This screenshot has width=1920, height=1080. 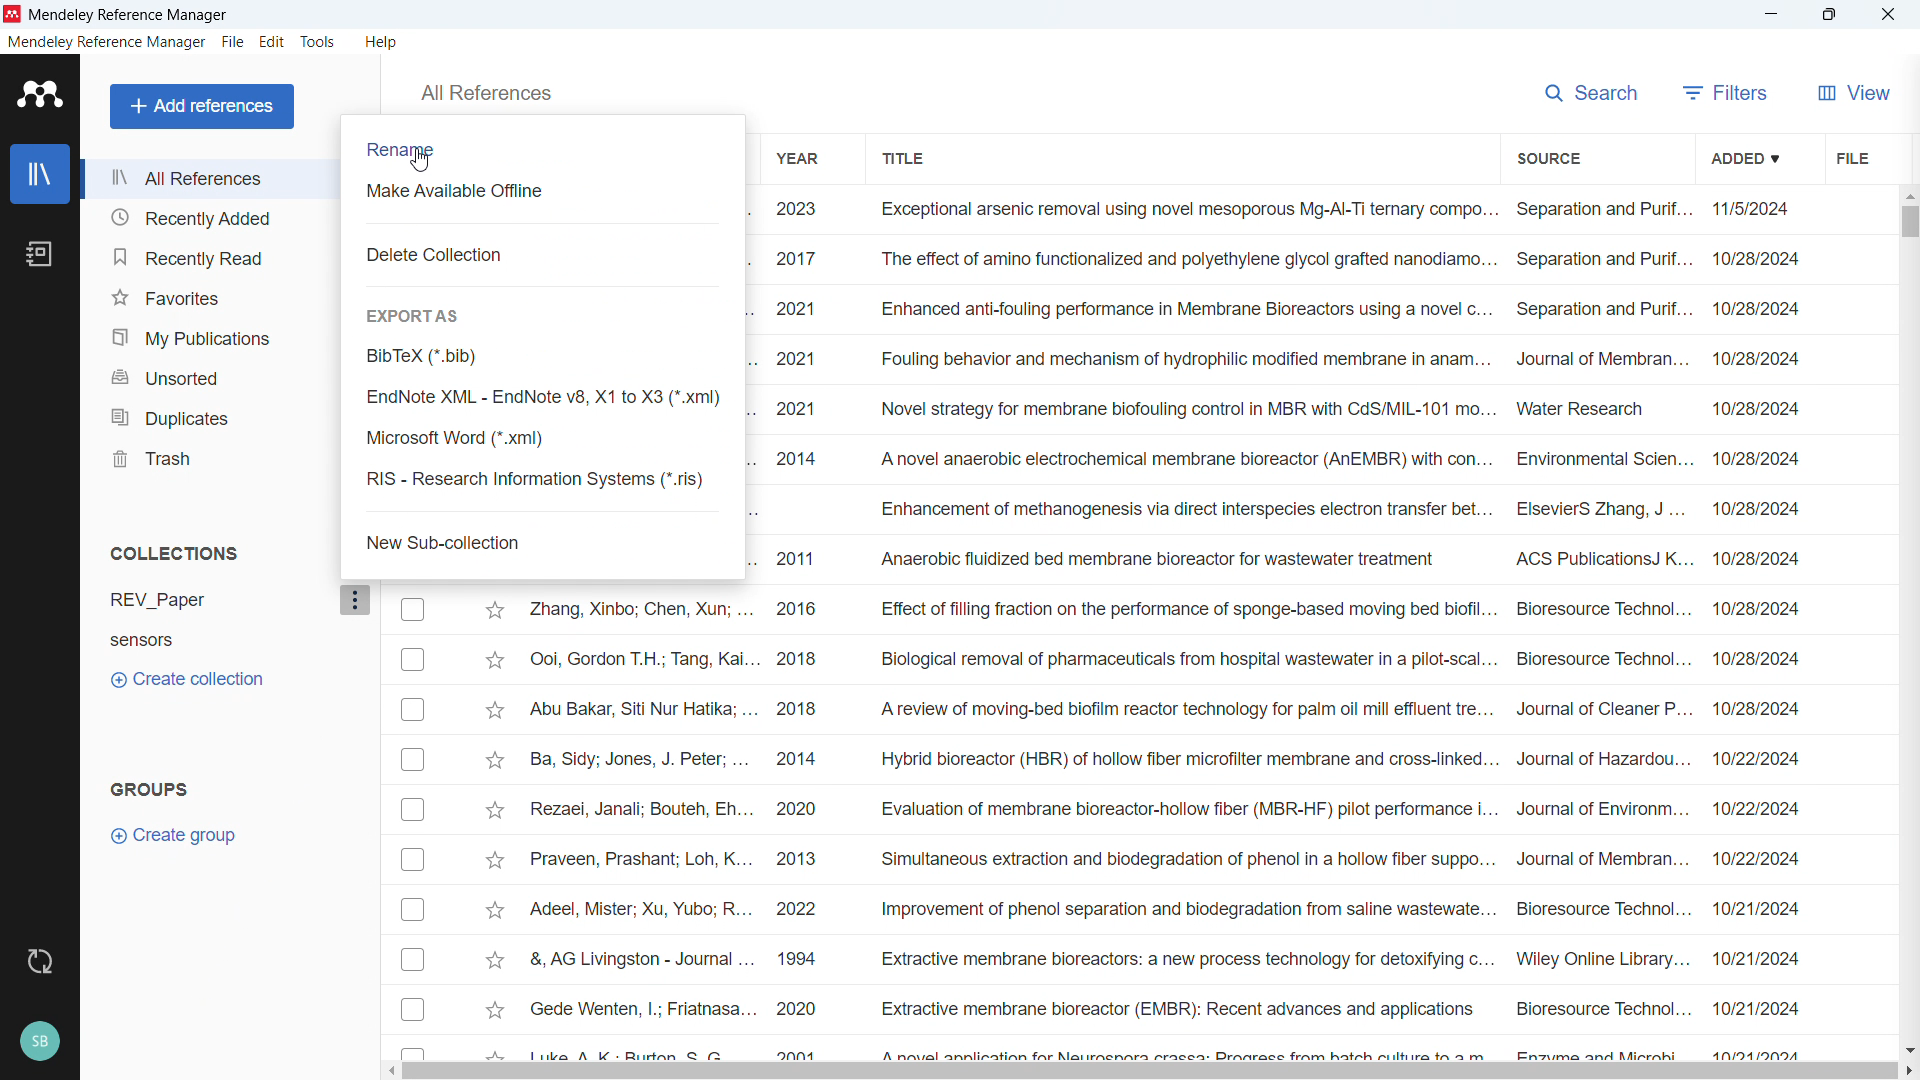 What do you see at coordinates (496, 811) in the screenshot?
I see `Star mark respective publication` at bounding box center [496, 811].